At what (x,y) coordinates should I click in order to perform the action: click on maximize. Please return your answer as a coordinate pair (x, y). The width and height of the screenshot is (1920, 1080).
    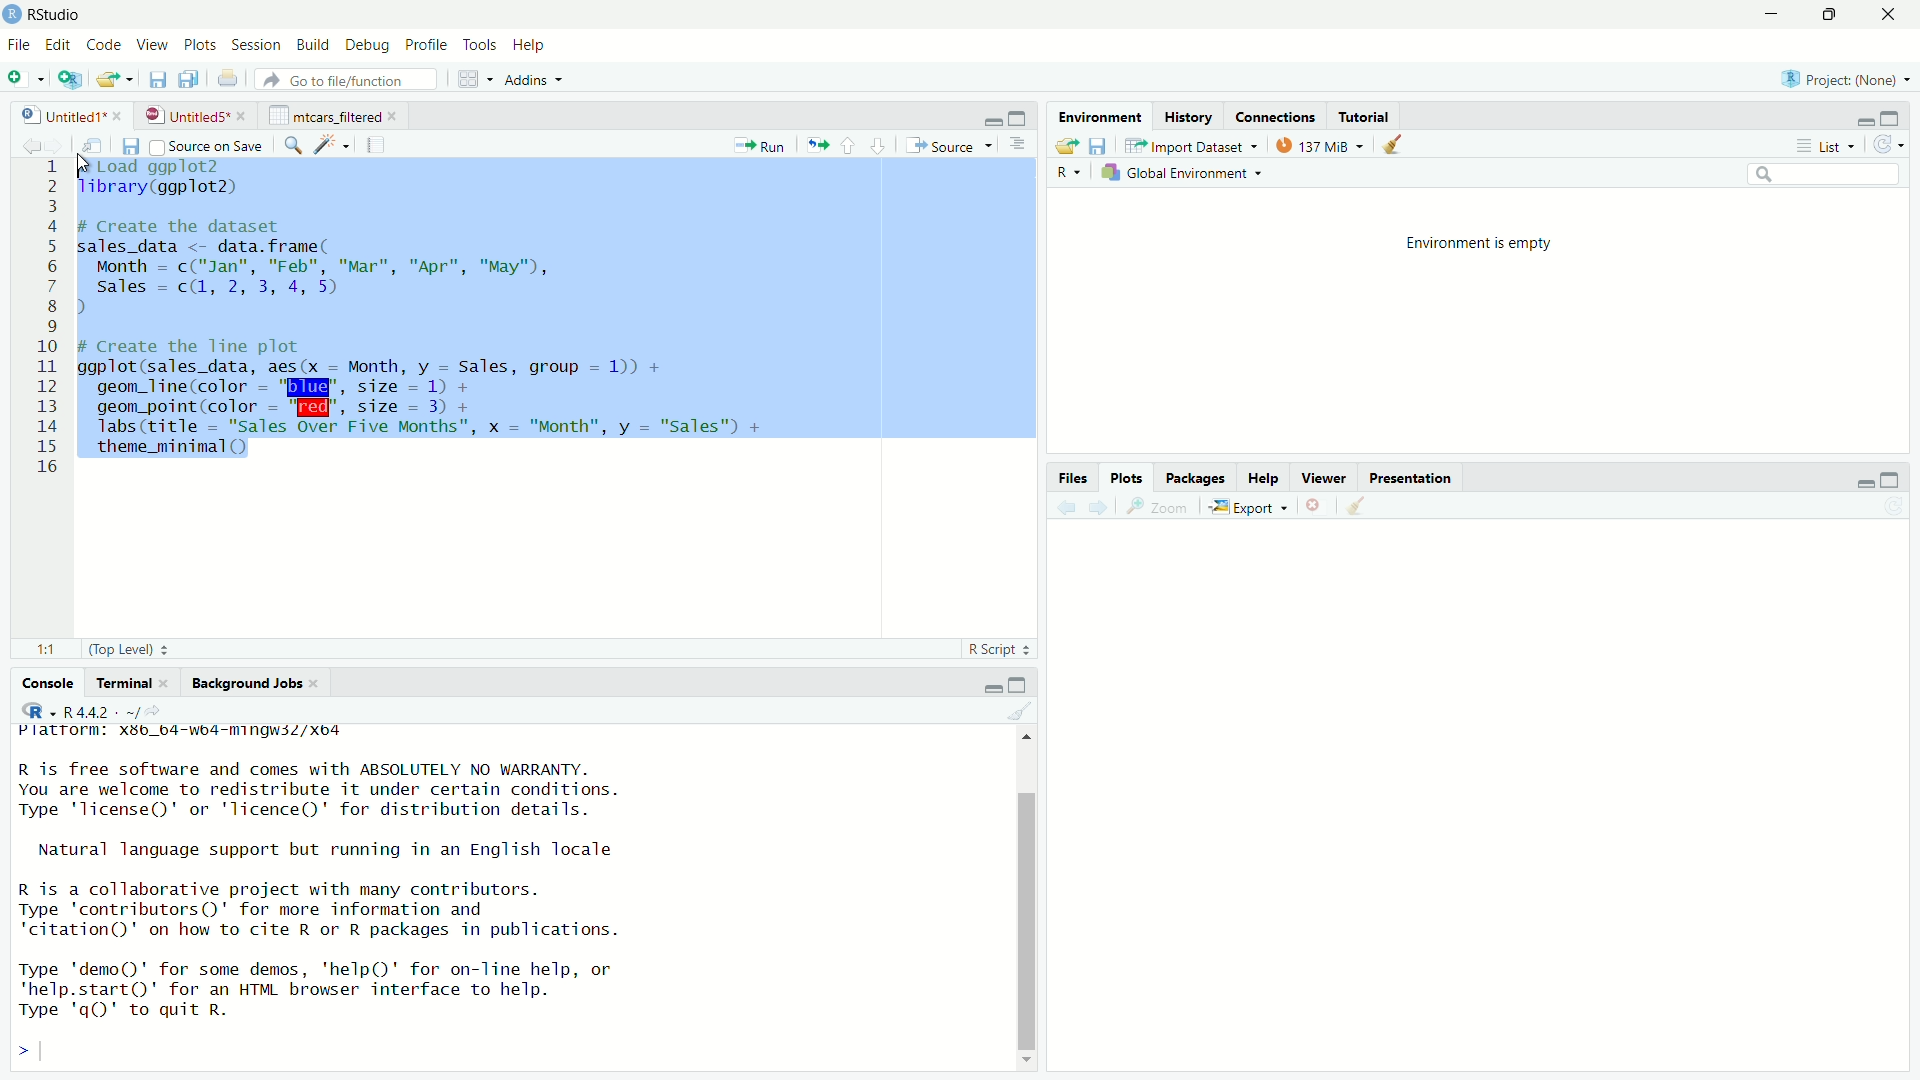
    Looking at the image, I should click on (1895, 117).